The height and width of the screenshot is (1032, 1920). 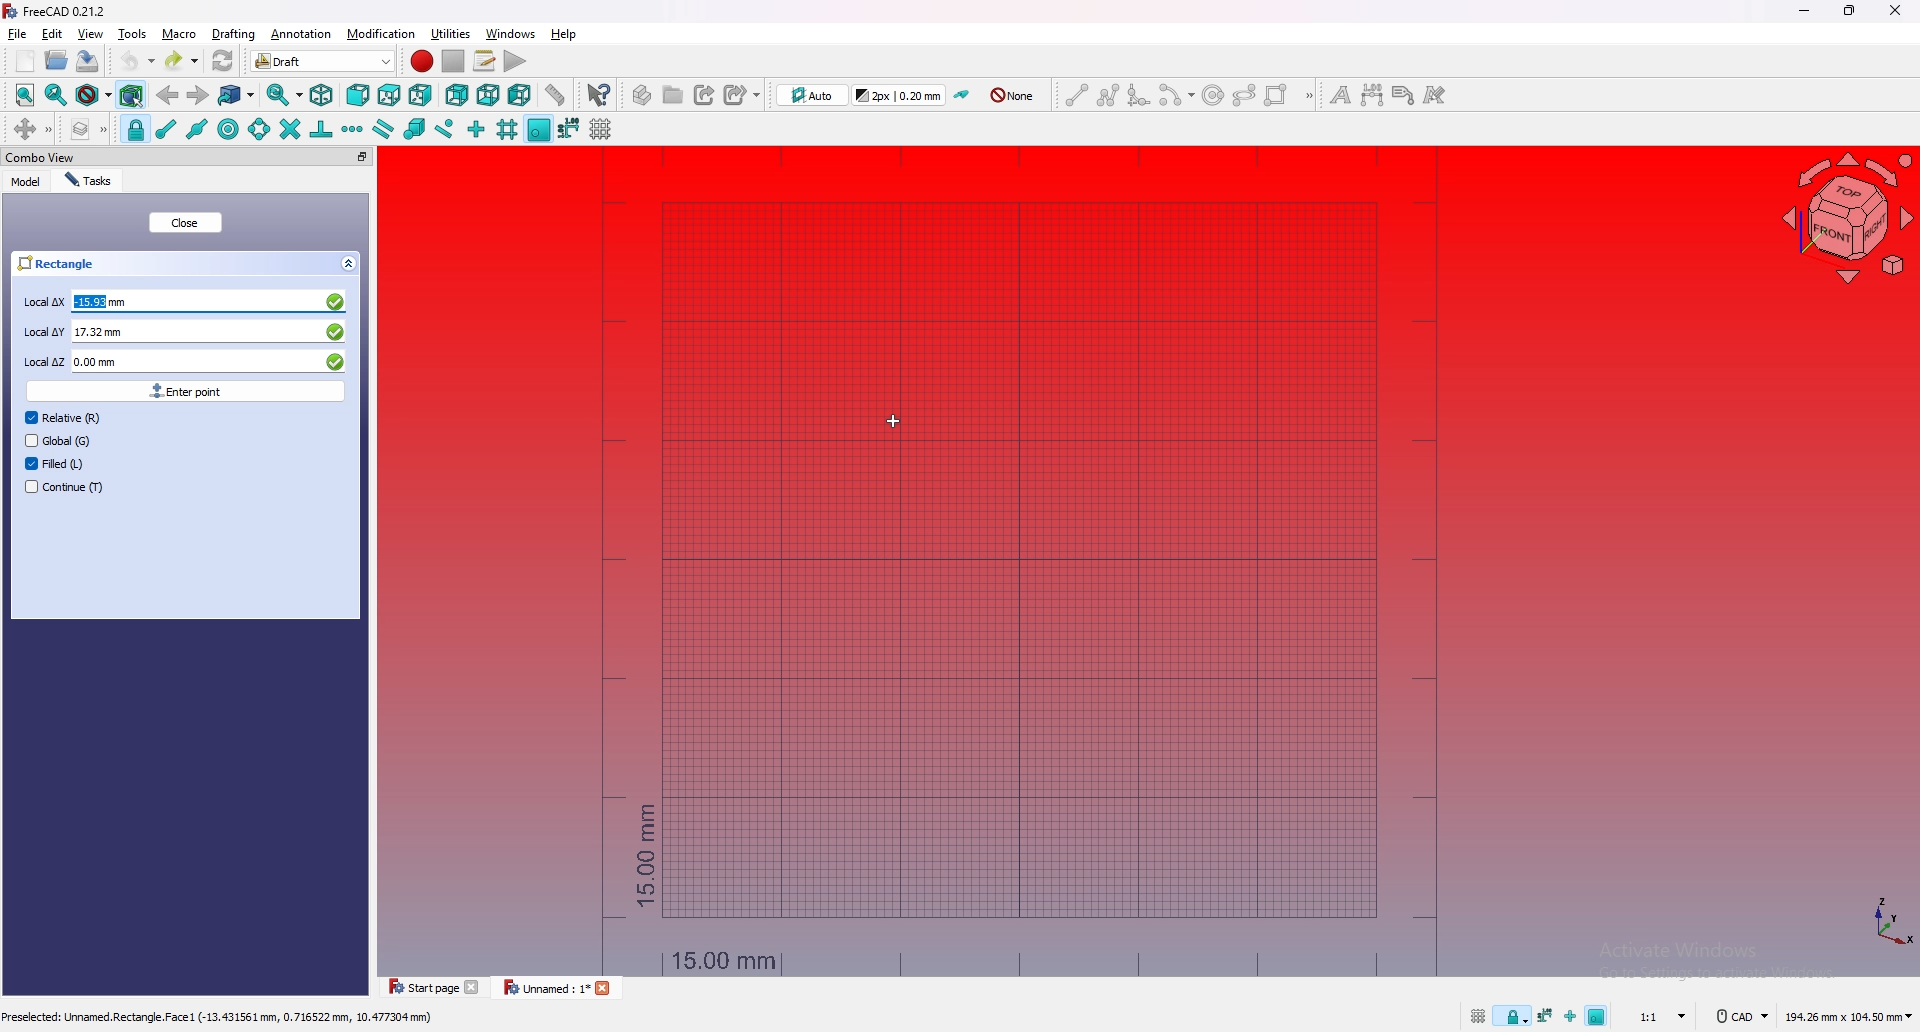 I want to click on measure distance, so click(x=555, y=94).